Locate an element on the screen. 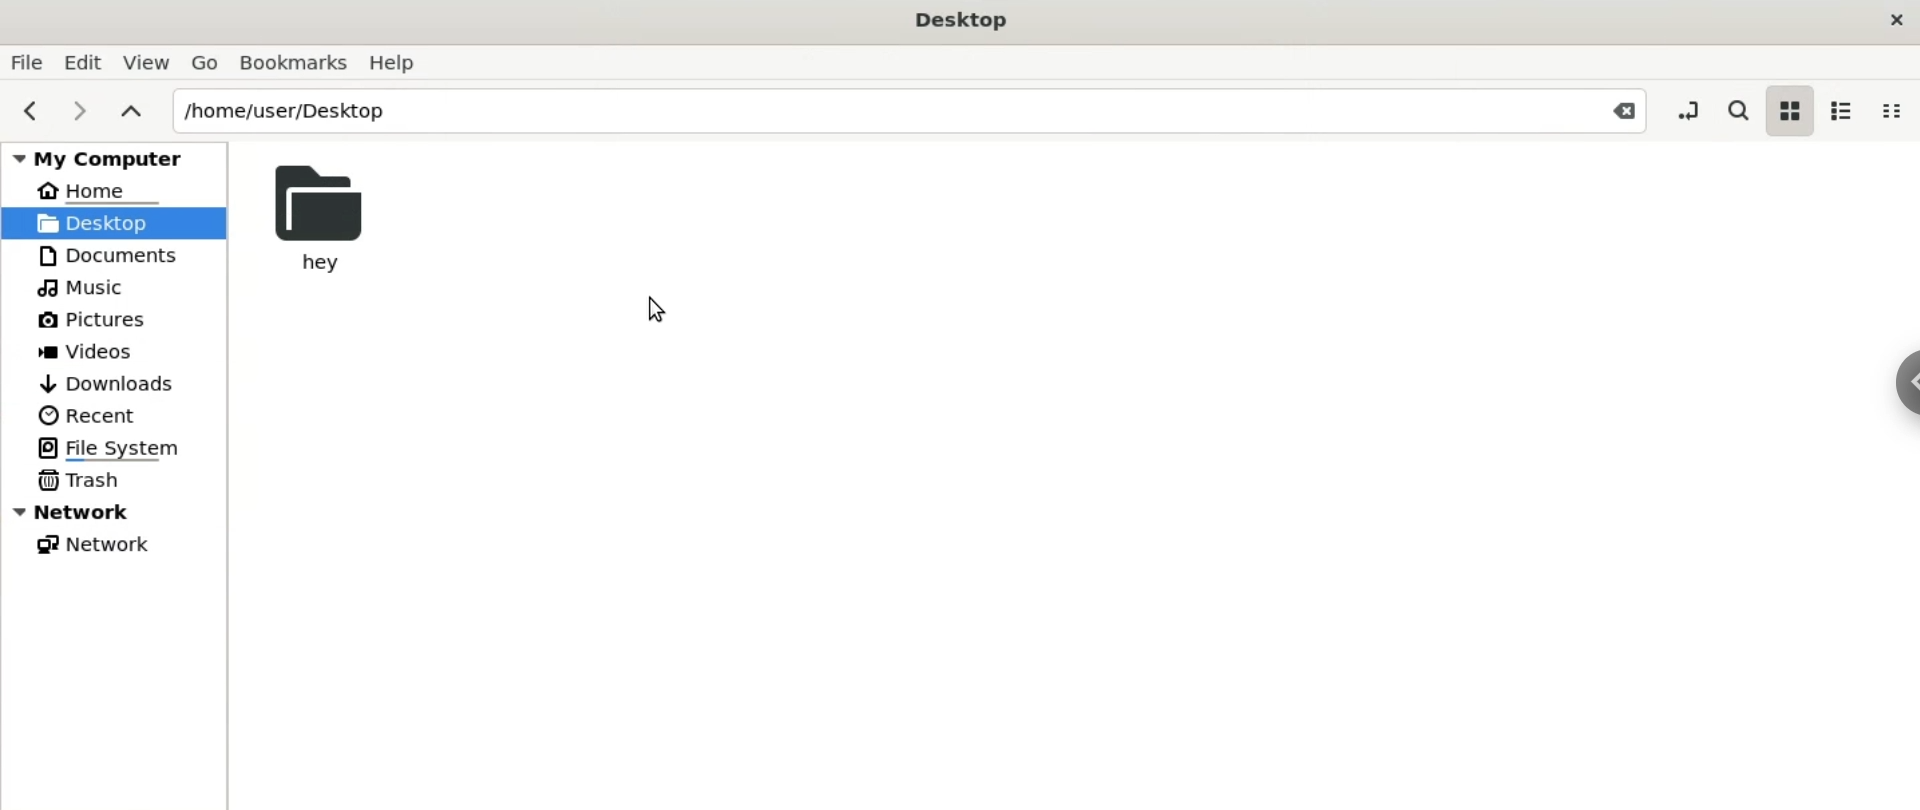  go  is located at coordinates (206, 60).